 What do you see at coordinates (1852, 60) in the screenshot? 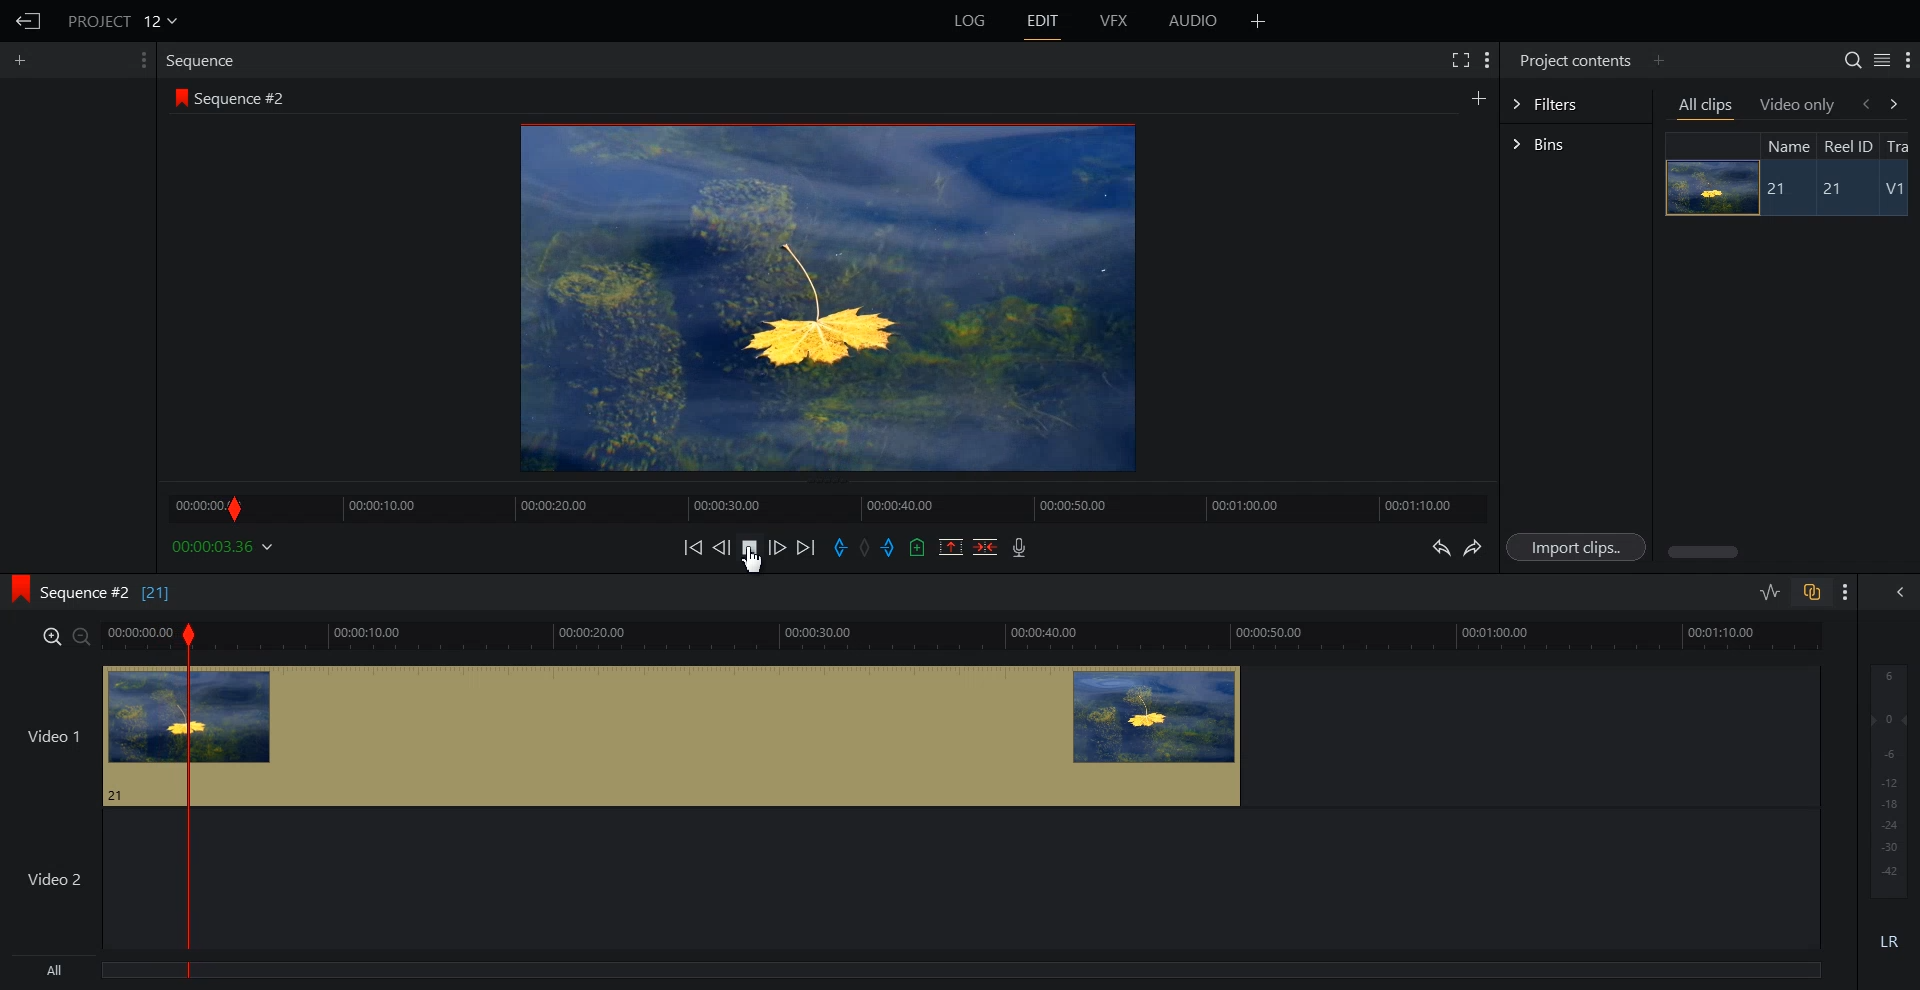
I see `Search` at bounding box center [1852, 60].